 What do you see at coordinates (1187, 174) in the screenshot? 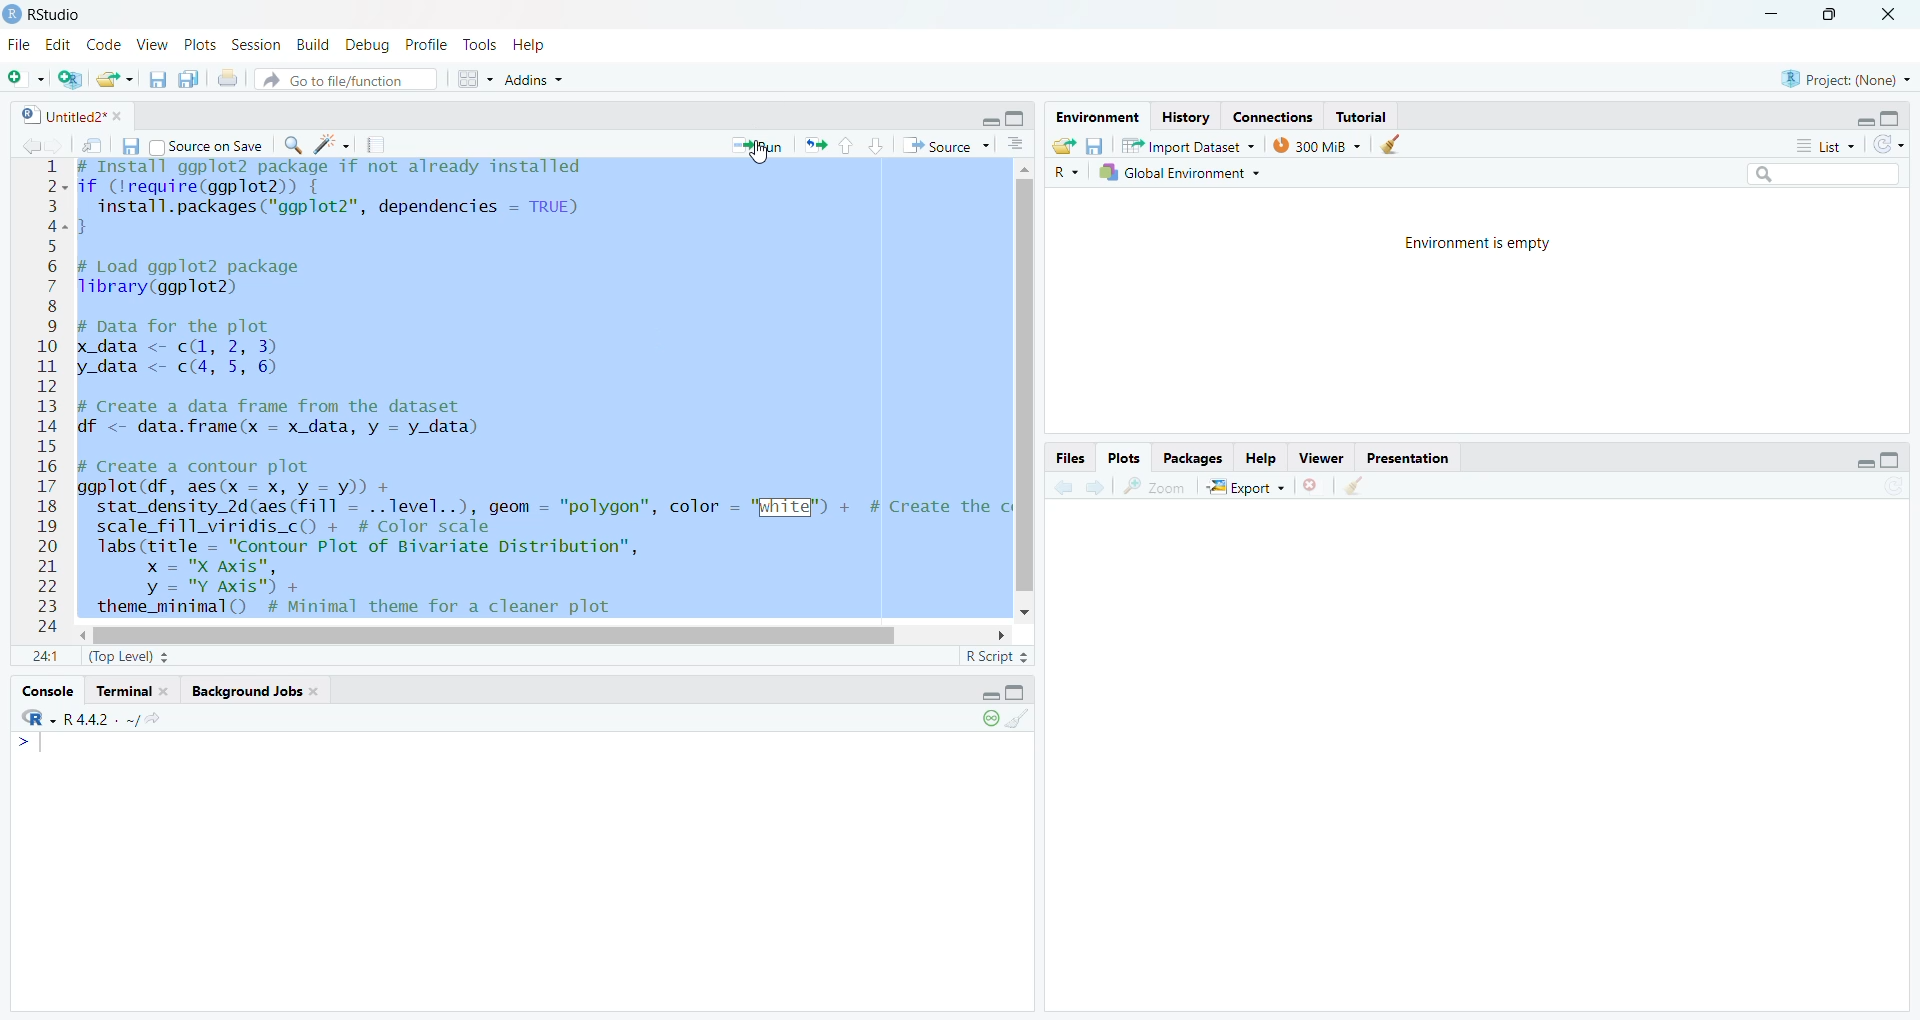
I see ` Global Environment ` at bounding box center [1187, 174].